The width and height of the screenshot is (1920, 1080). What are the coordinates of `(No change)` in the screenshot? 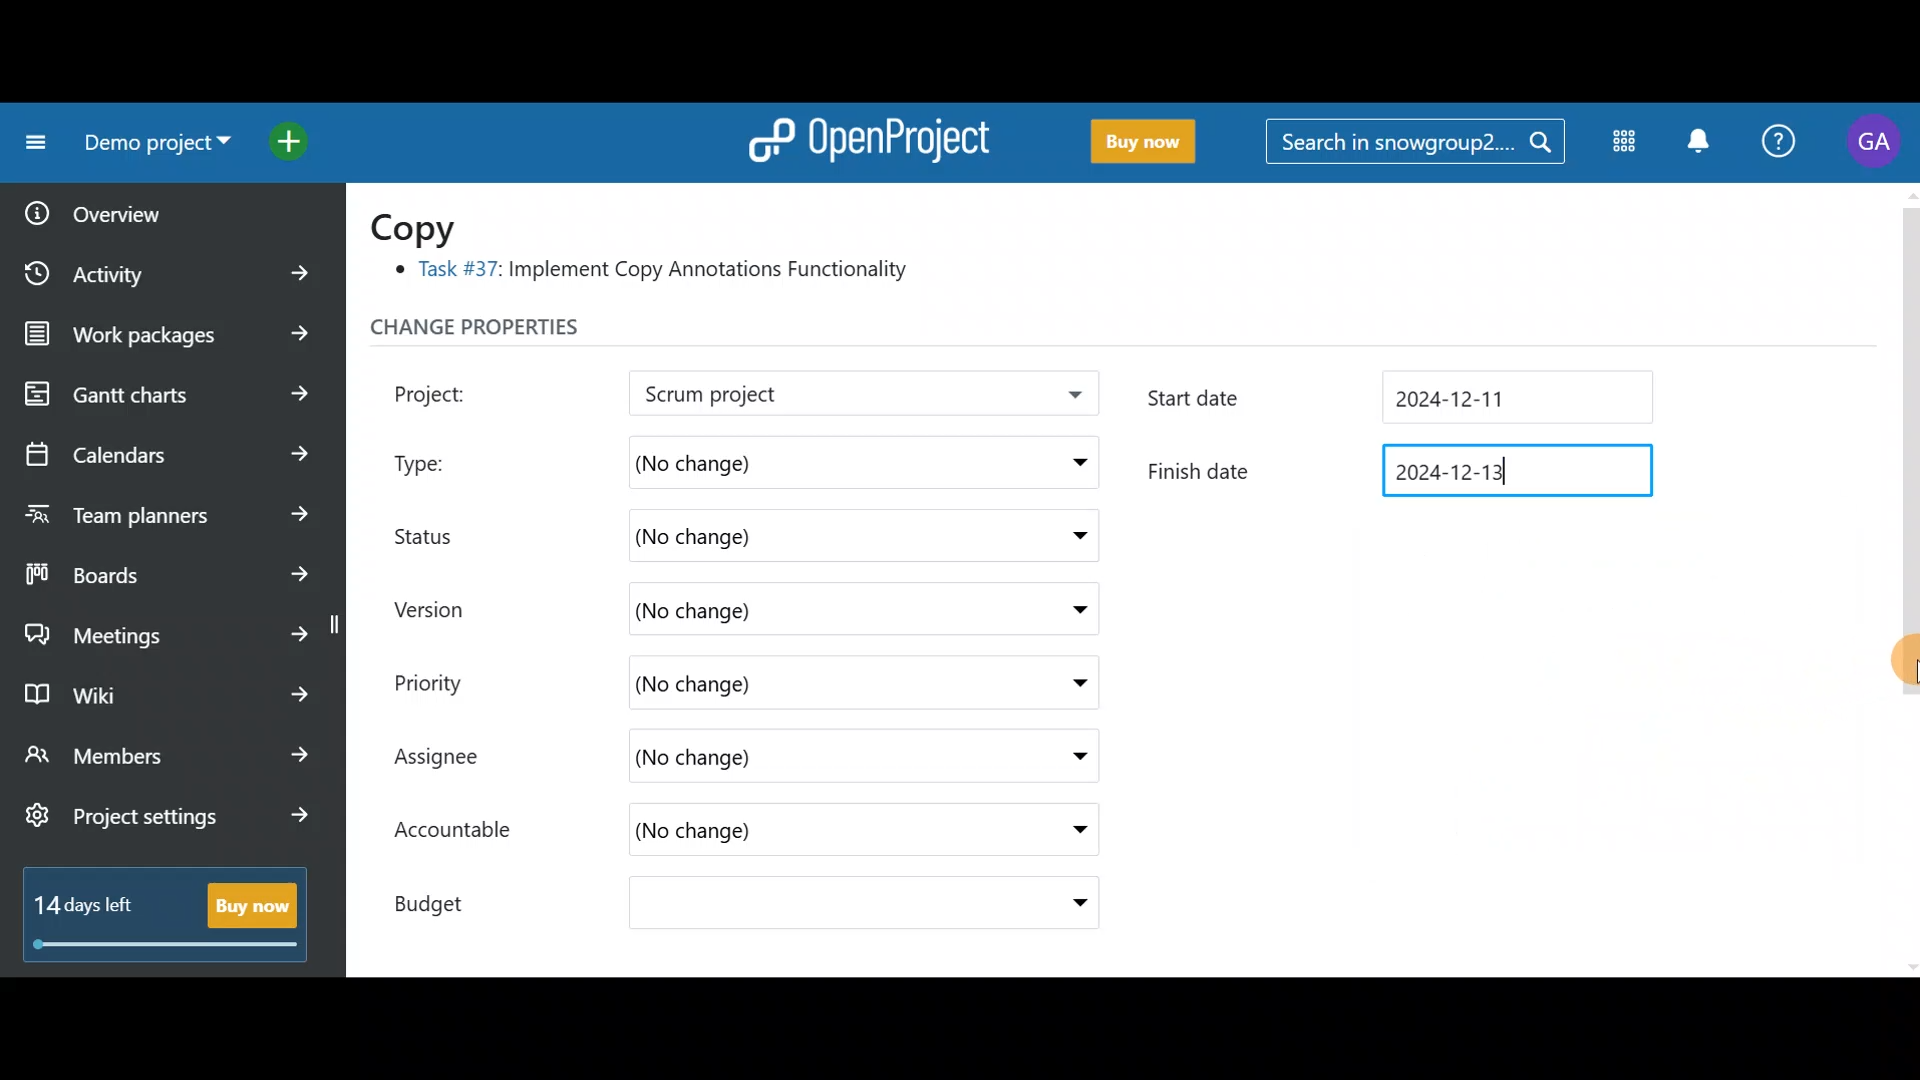 It's located at (767, 834).